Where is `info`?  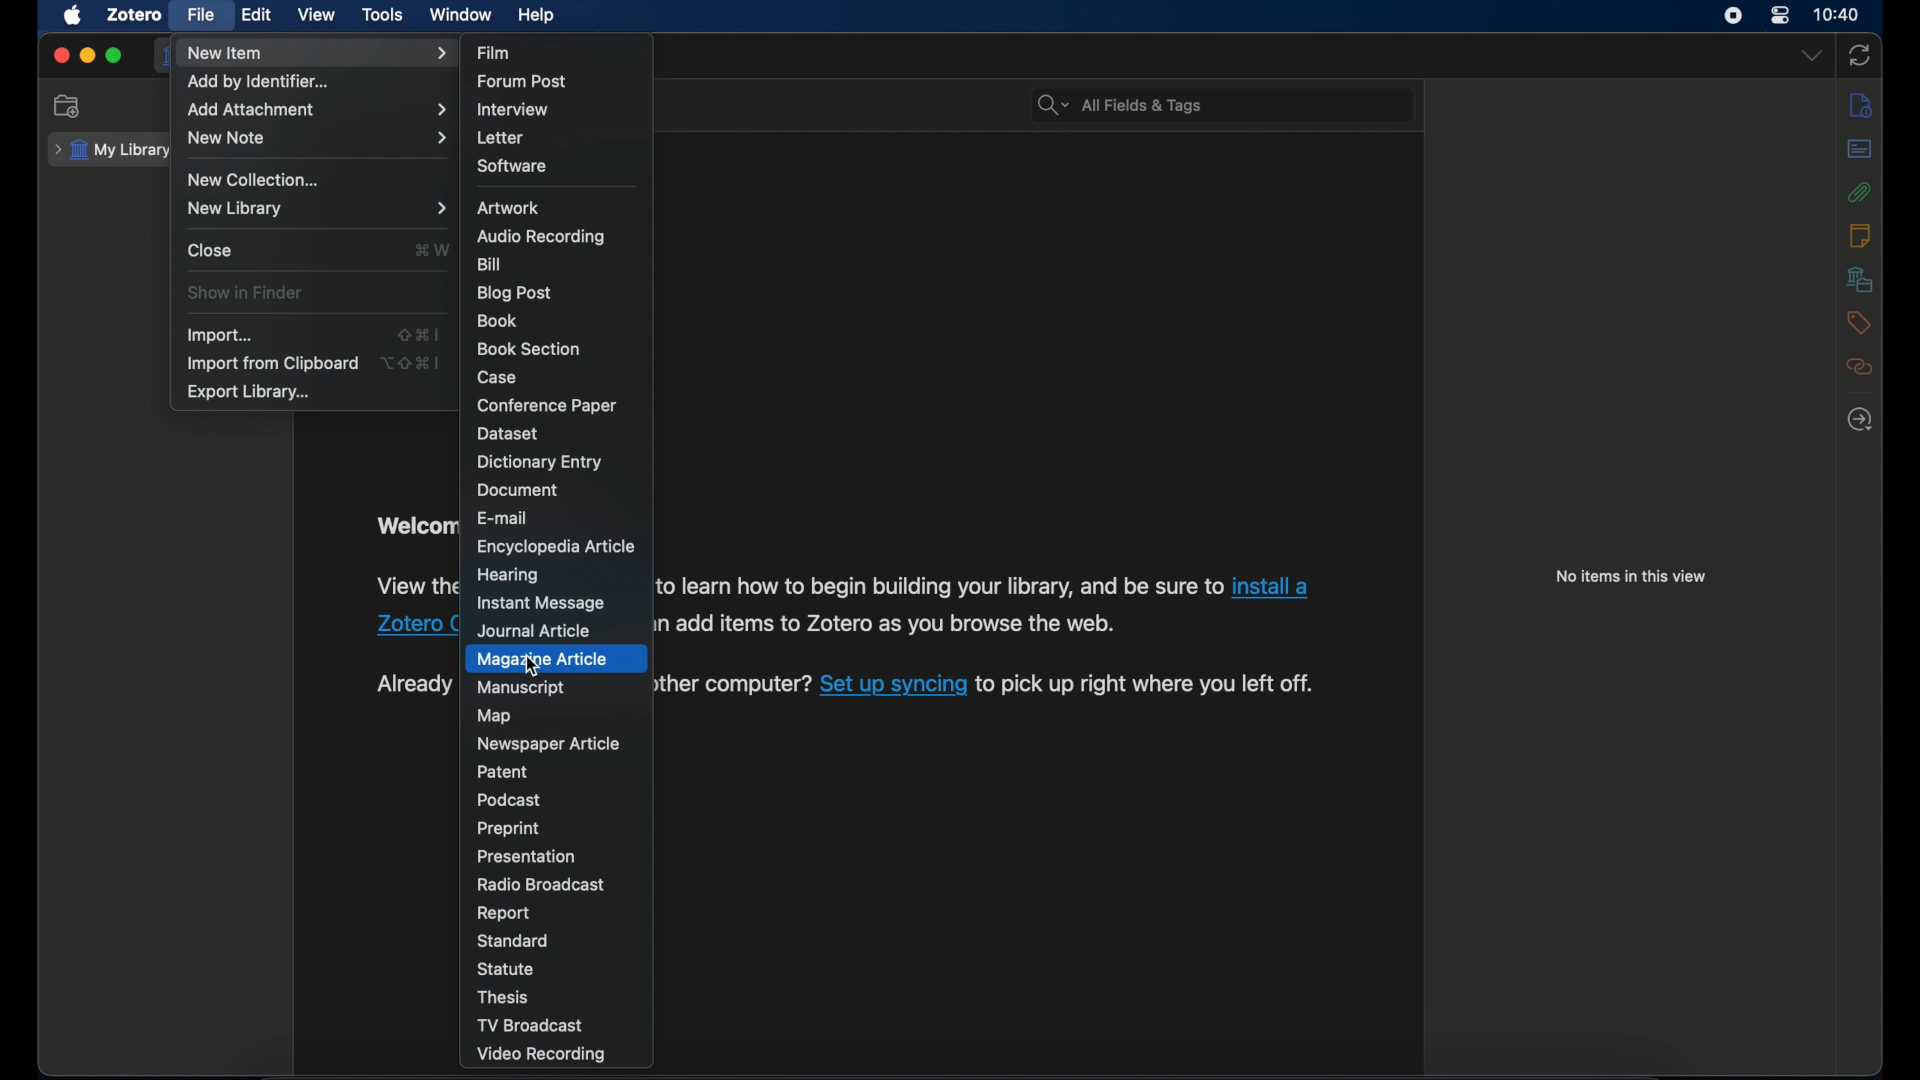
info is located at coordinates (1862, 107).